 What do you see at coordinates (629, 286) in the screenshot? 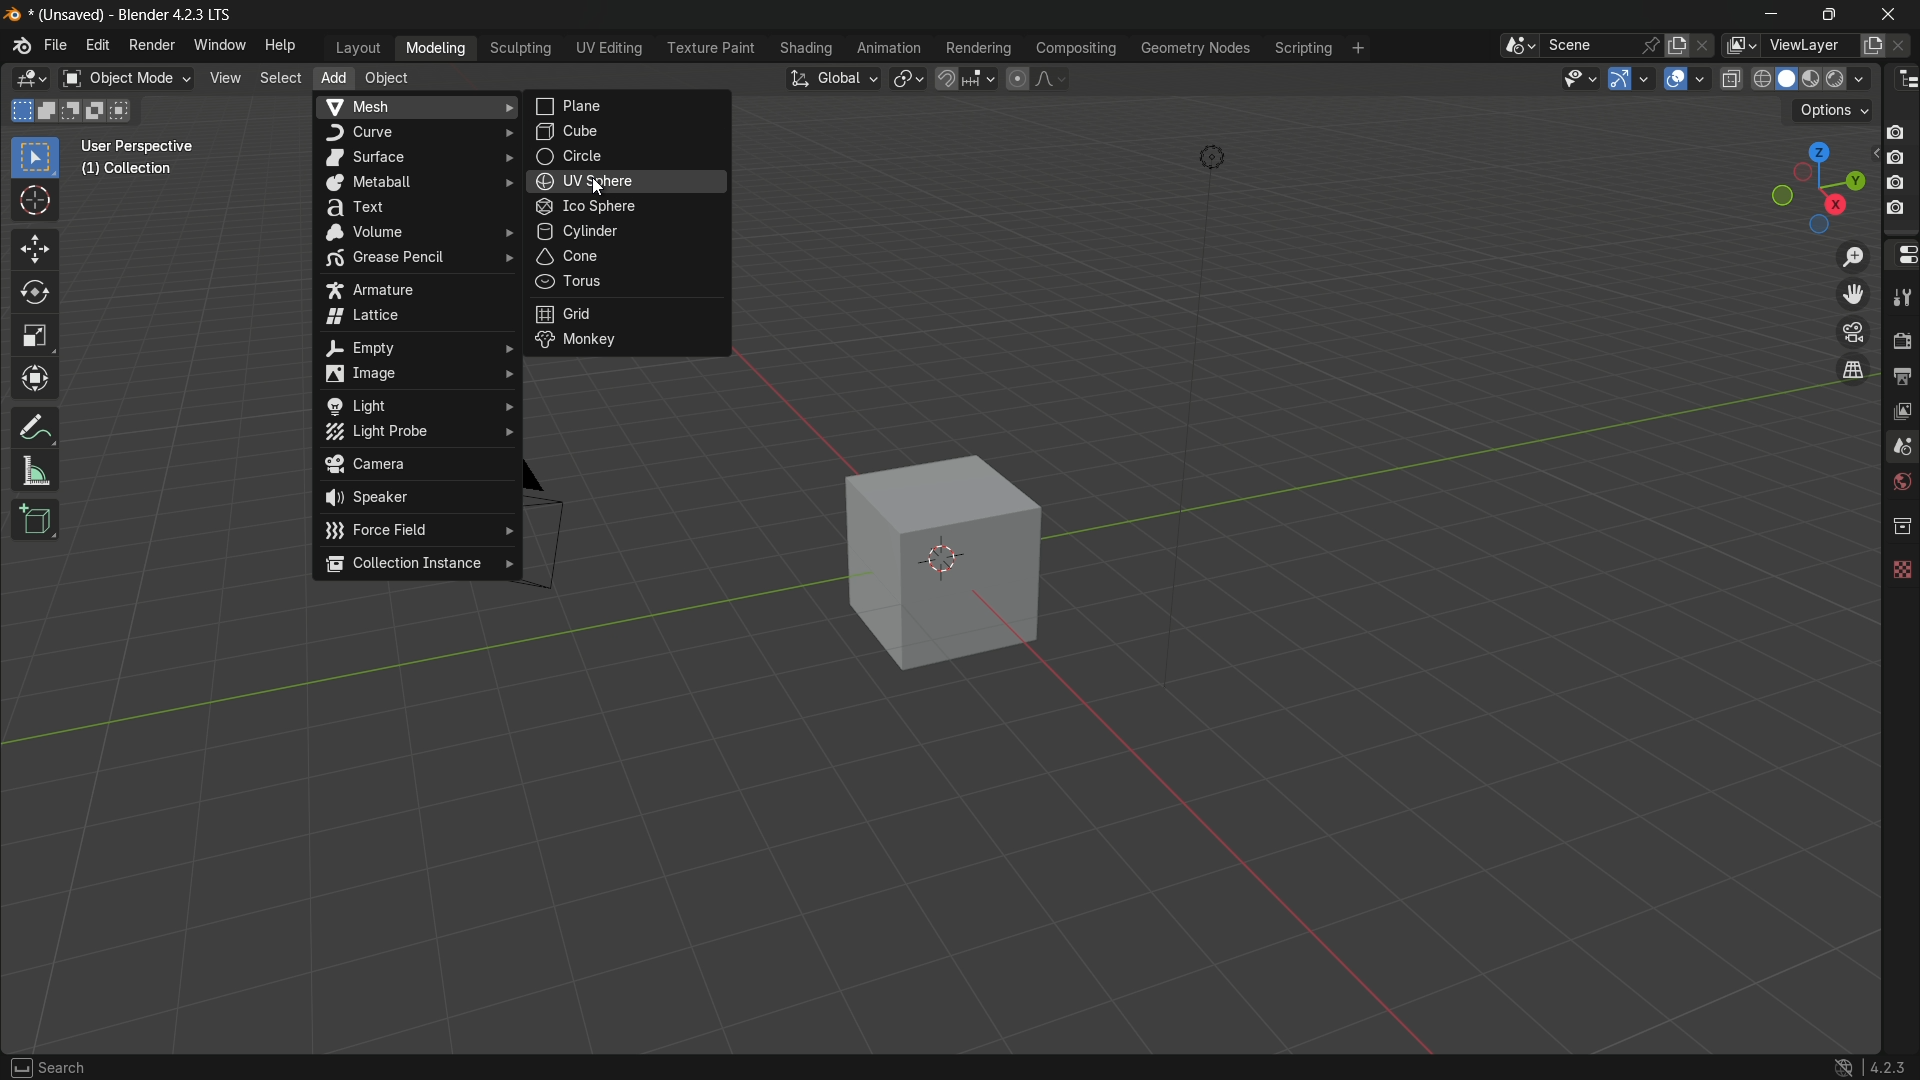
I see `torus` at bounding box center [629, 286].